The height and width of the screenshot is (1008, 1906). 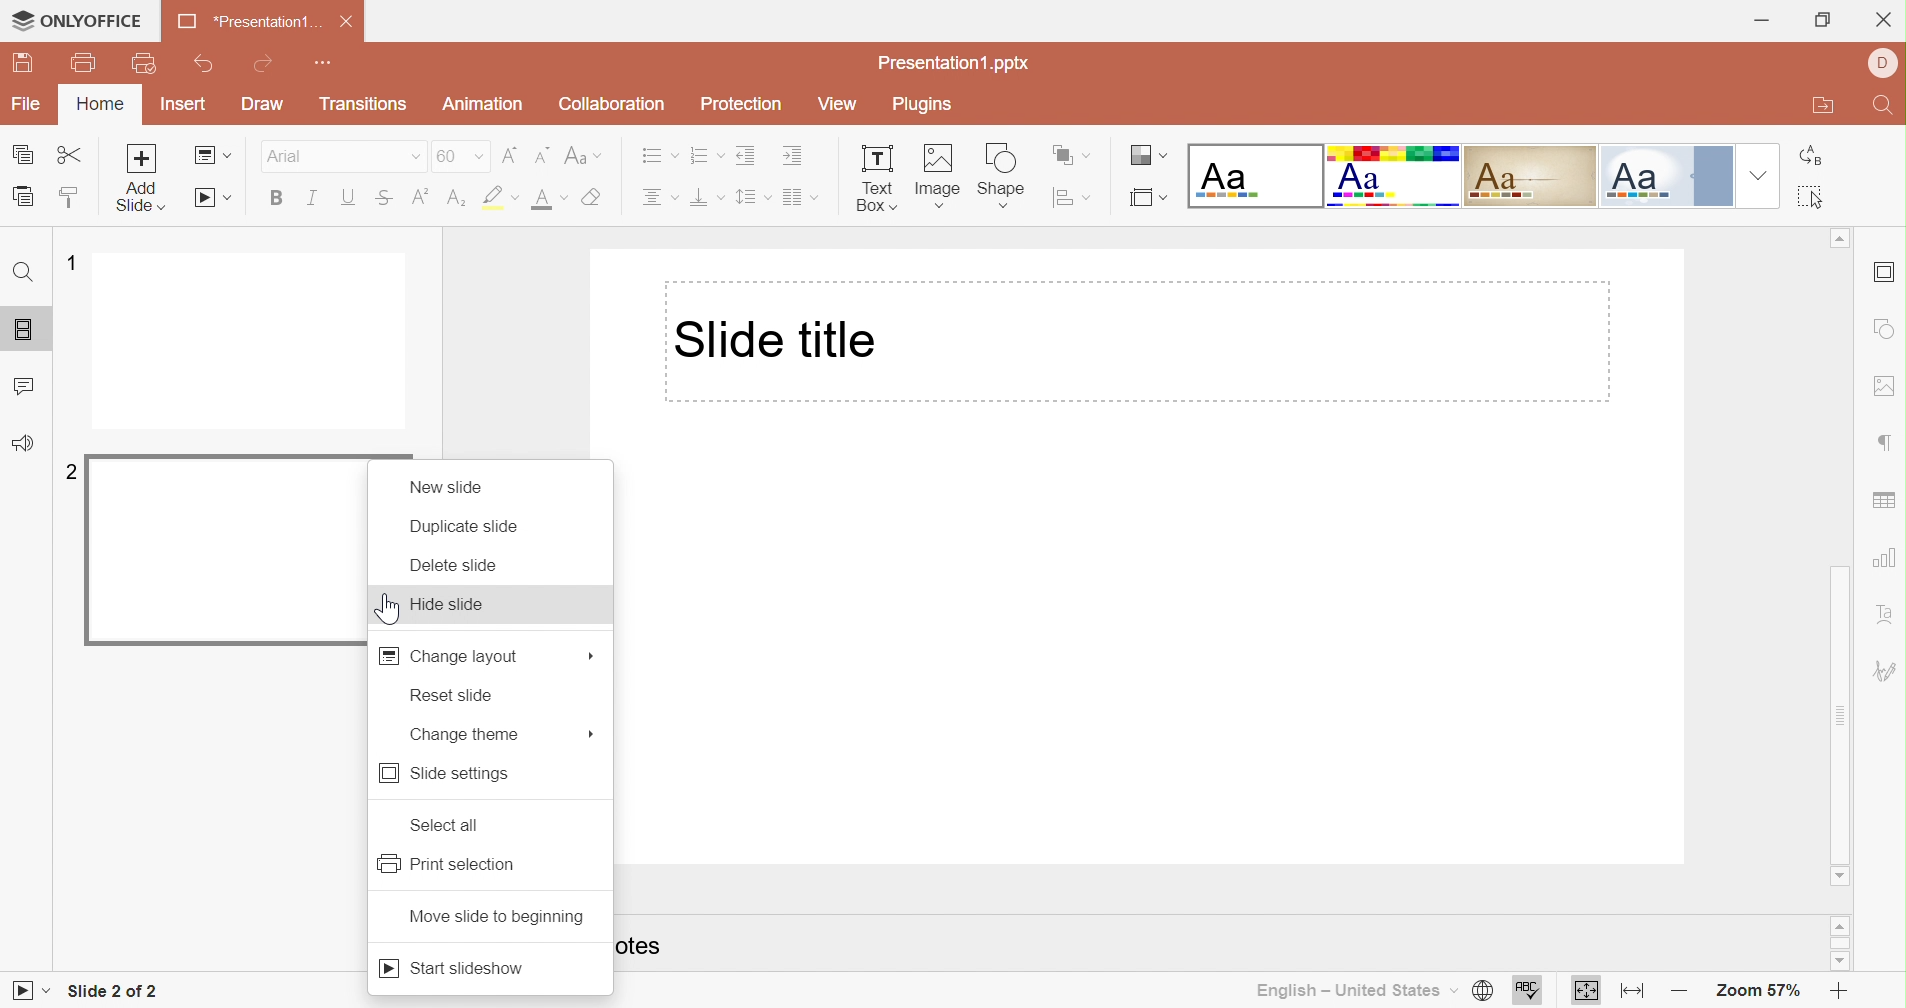 What do you see at coordinates (1347, 989) in the screenshot?
I see `English - United States` at bounding box center [1347, 989].